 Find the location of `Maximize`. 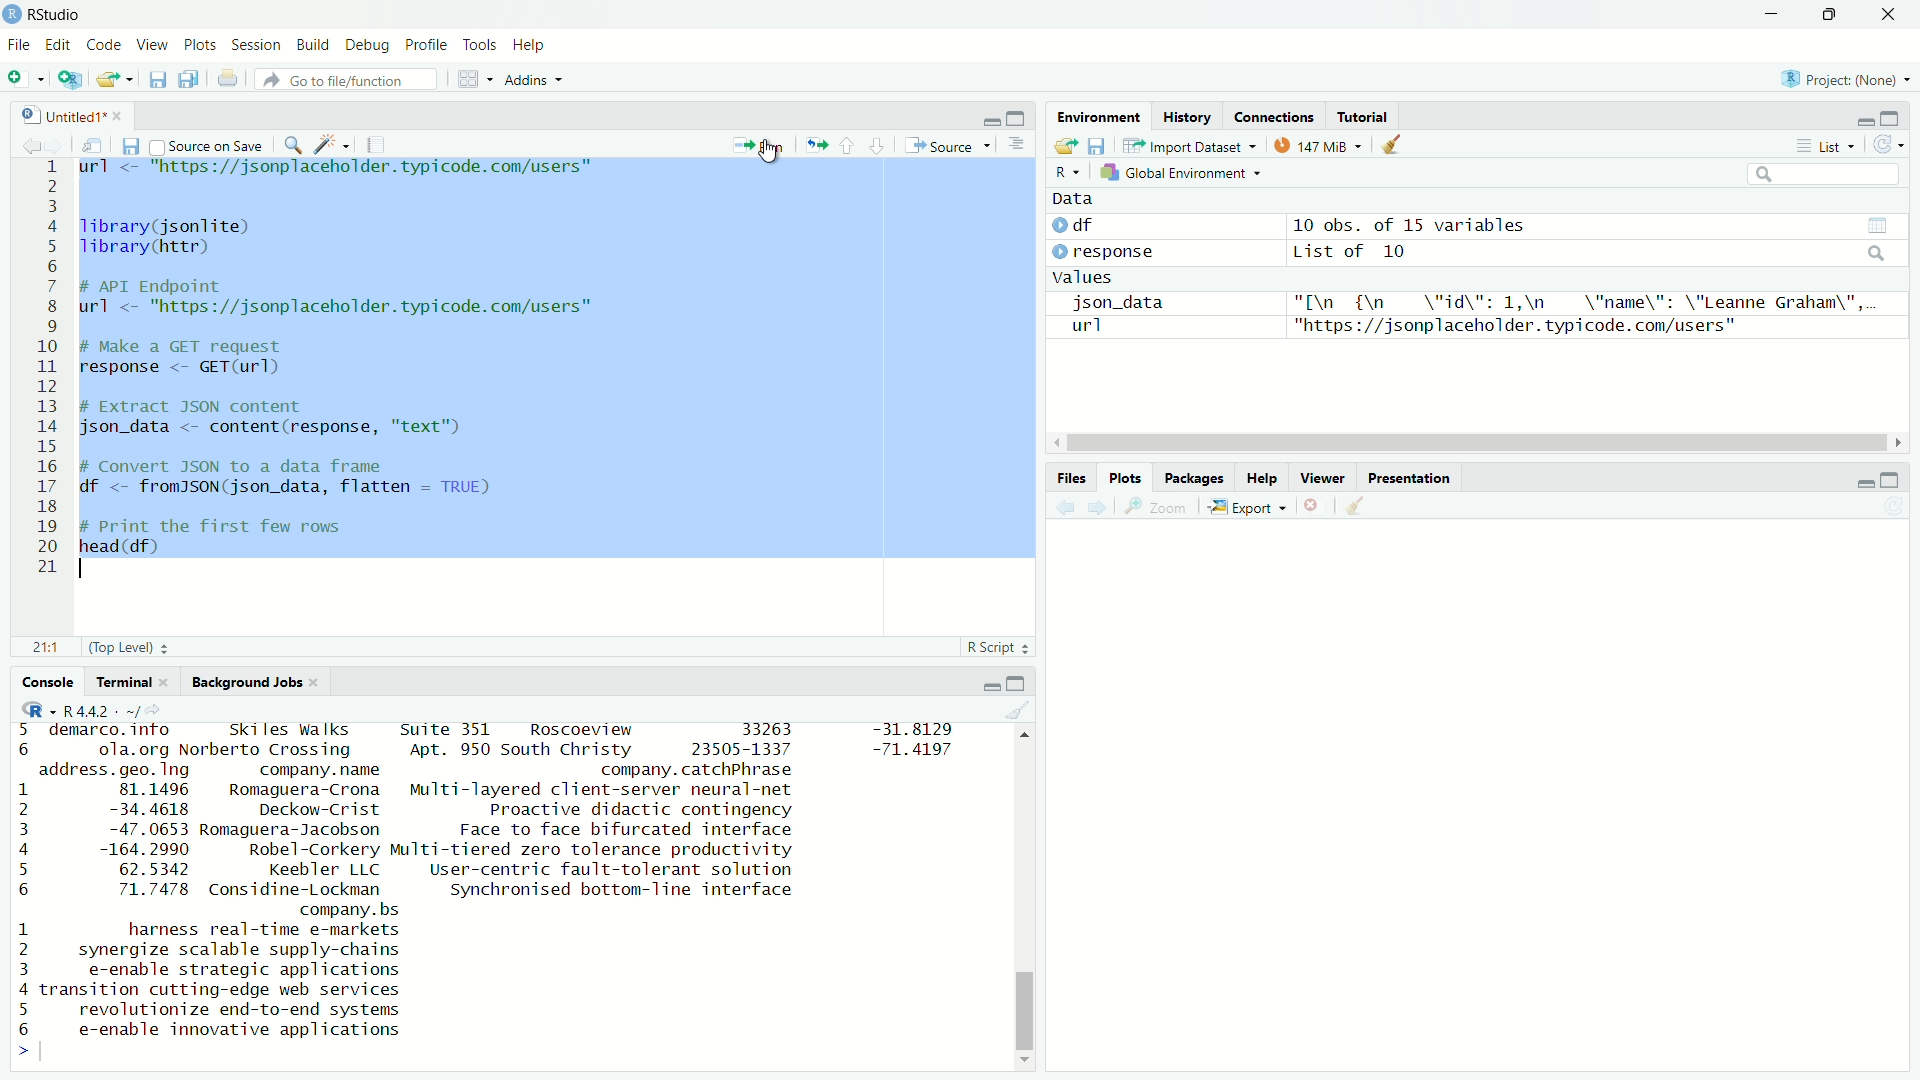

Maximize is located at coordinates (1018, 684).